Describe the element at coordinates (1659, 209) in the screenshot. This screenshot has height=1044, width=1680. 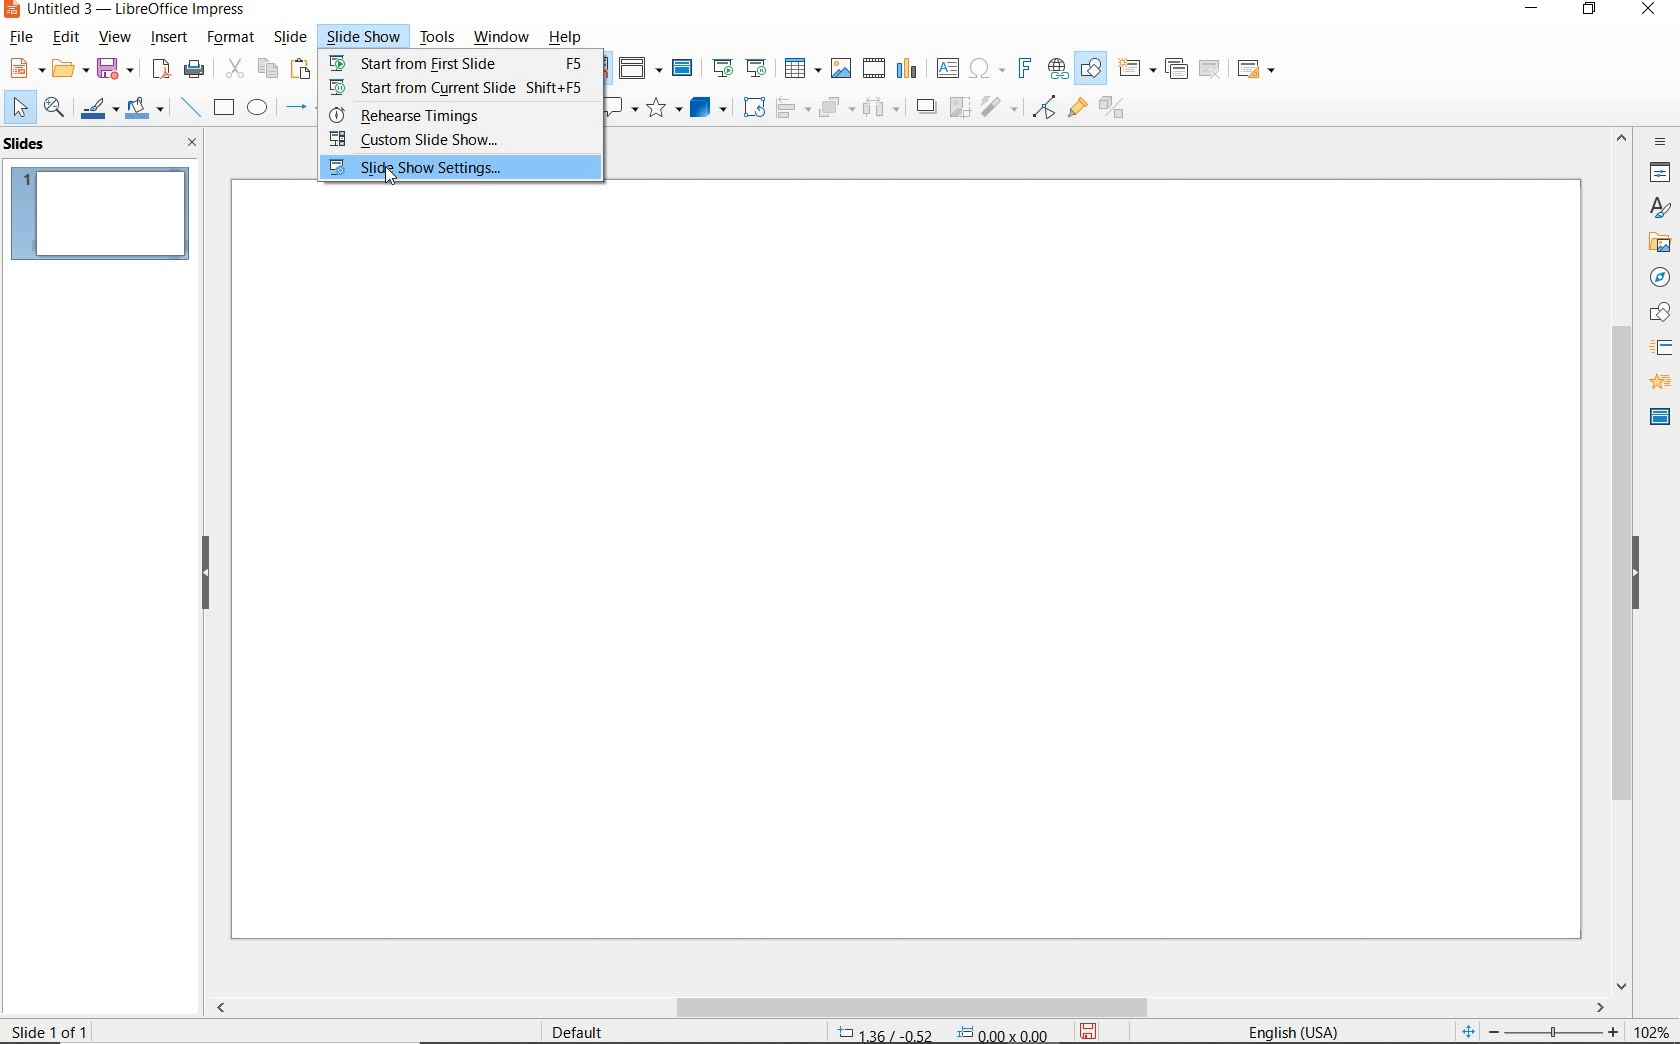
I see `STYLES` at that location.